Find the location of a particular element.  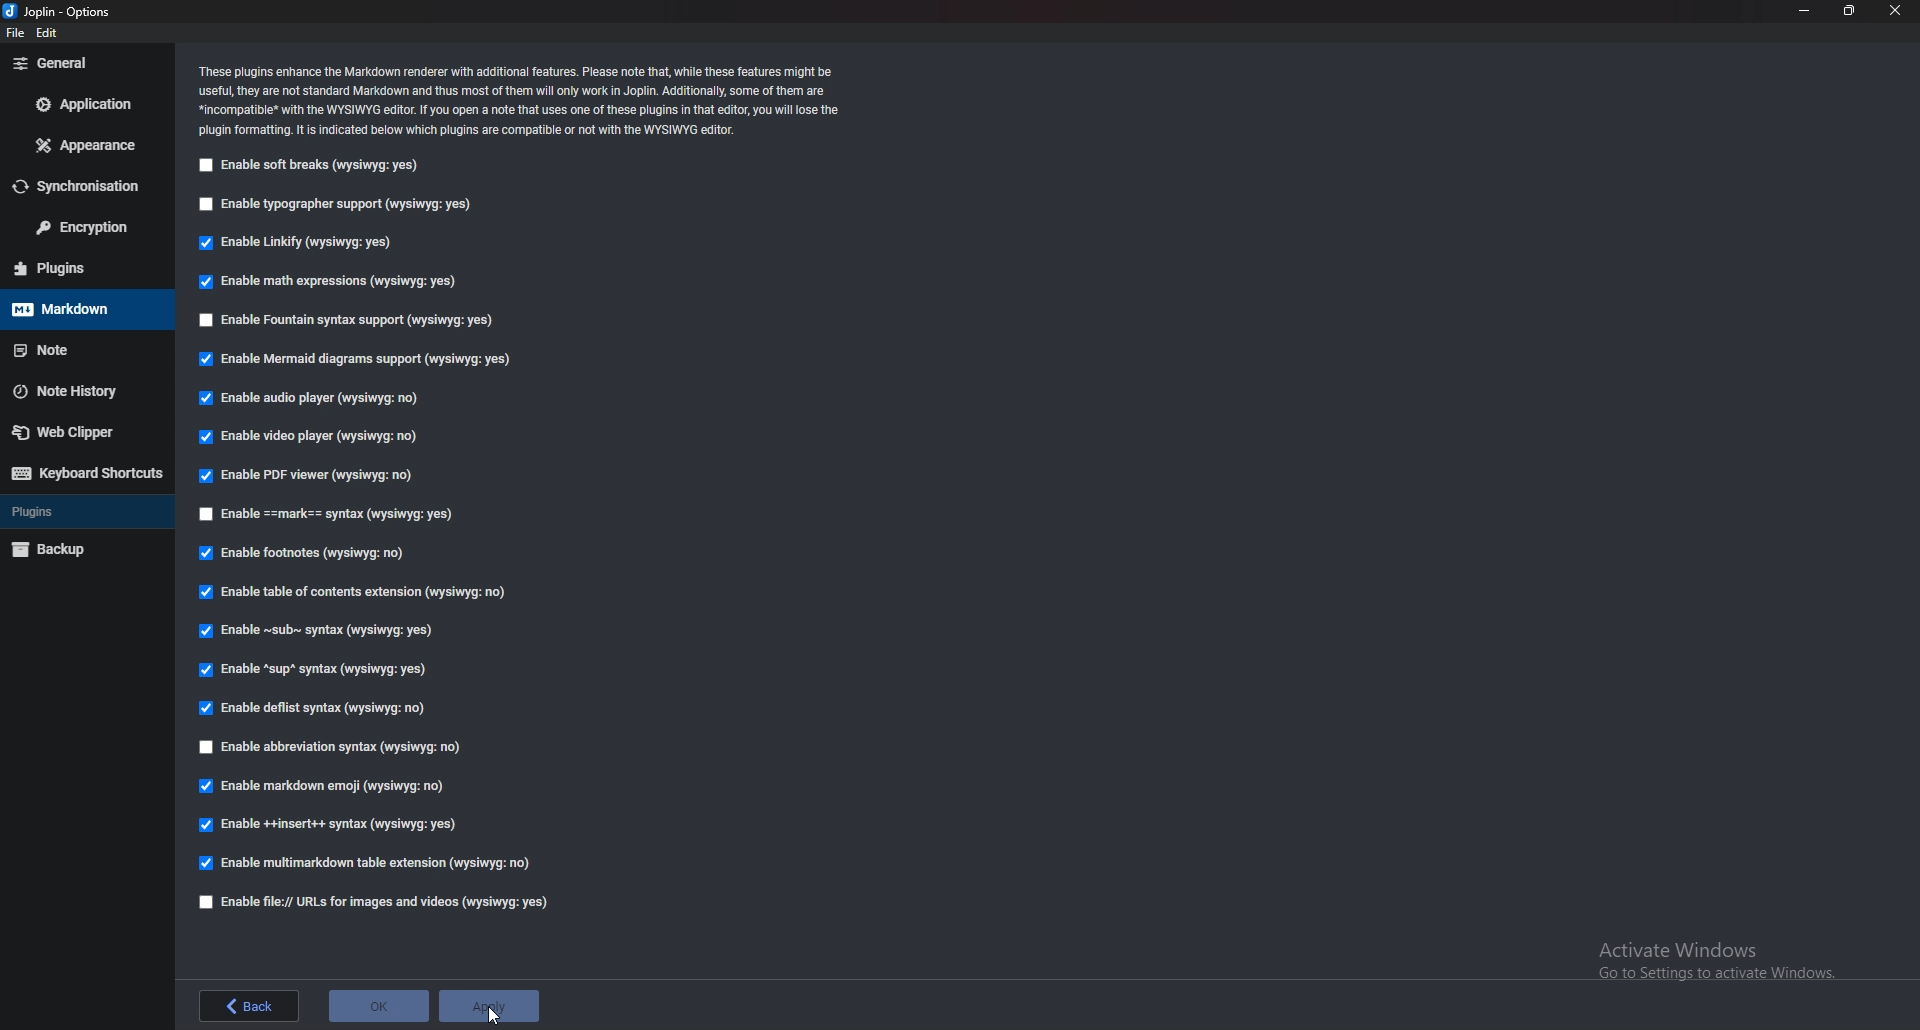

Enable abbreviation syntax is located at coordinates (364, 746).